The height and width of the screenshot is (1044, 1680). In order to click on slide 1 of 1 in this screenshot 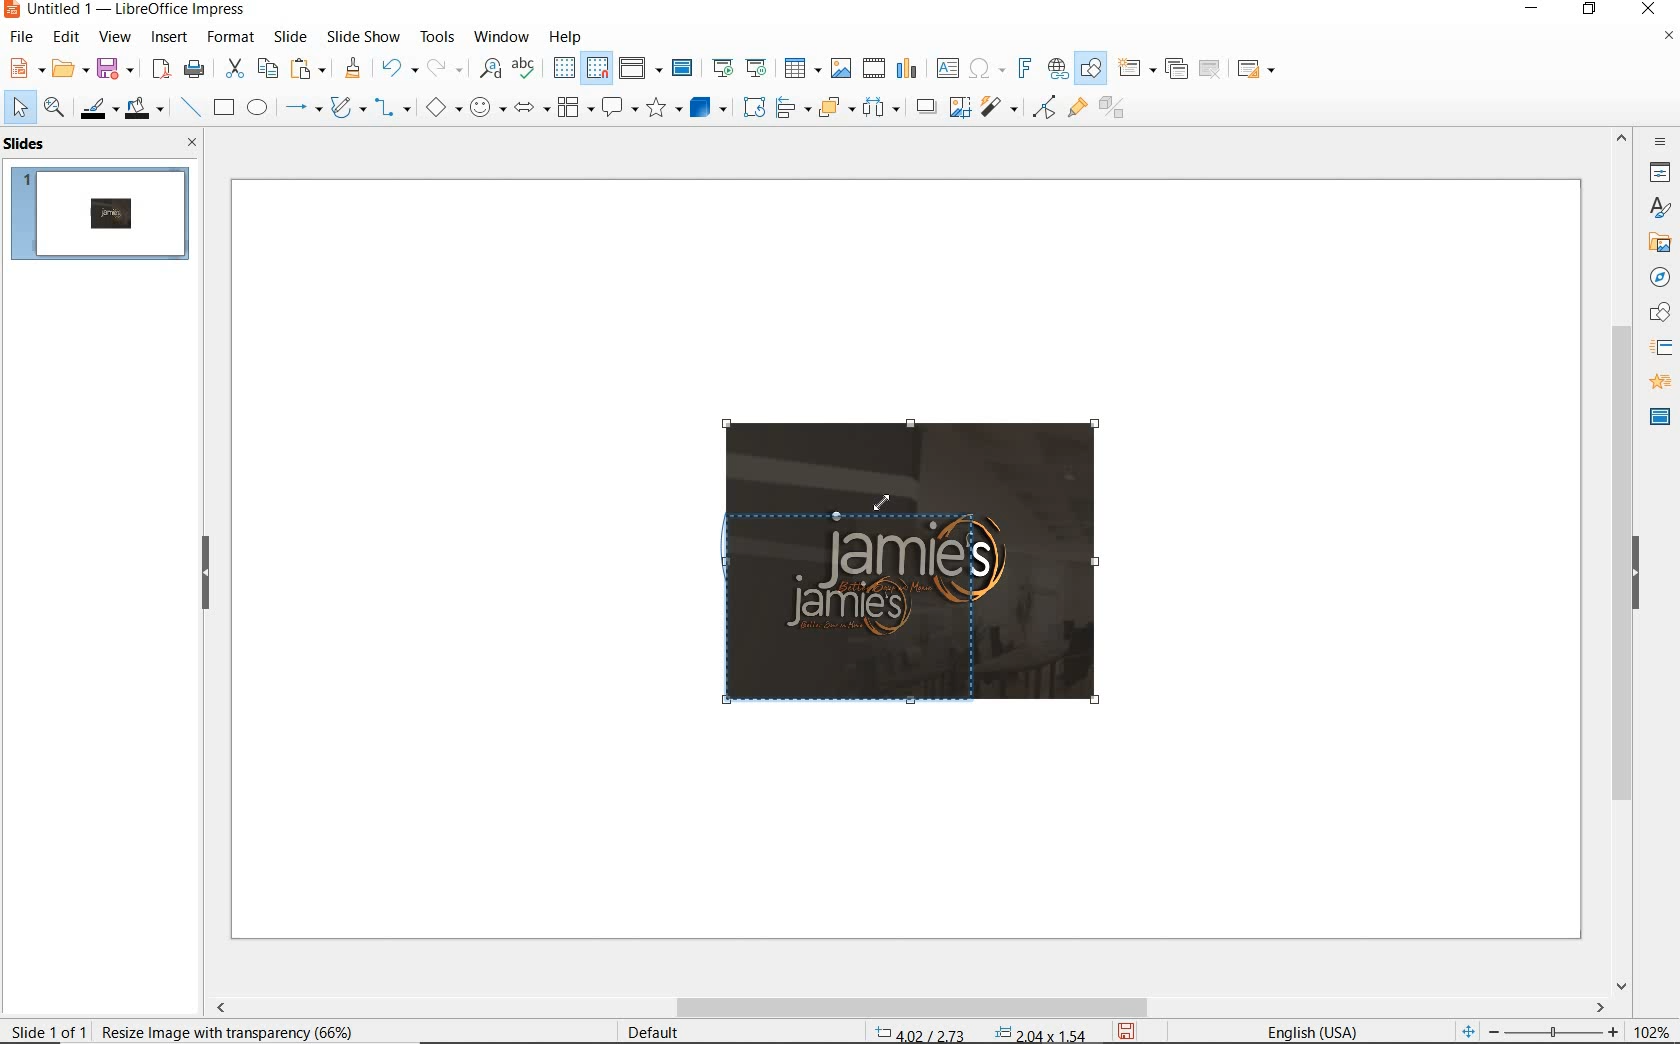, I will do `click(50, 1027)`.